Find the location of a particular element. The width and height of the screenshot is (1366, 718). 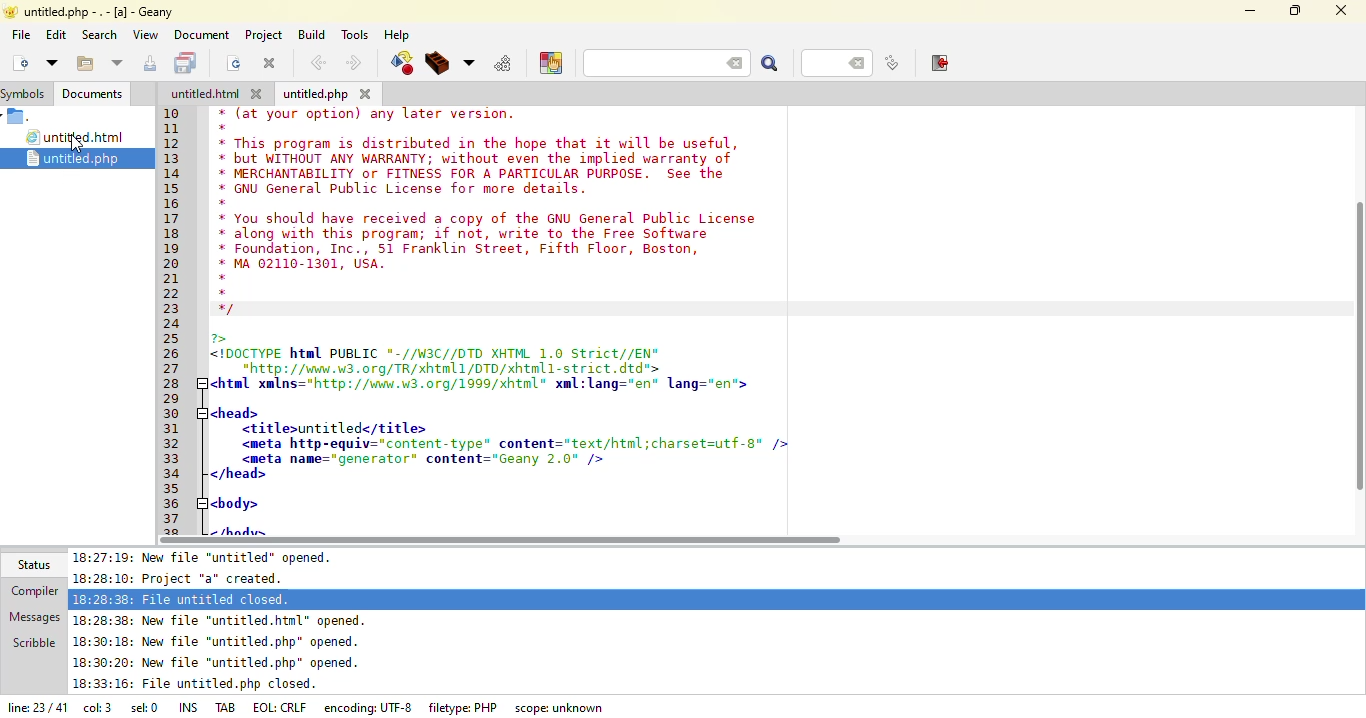

php is located at coordinates (460, 708).